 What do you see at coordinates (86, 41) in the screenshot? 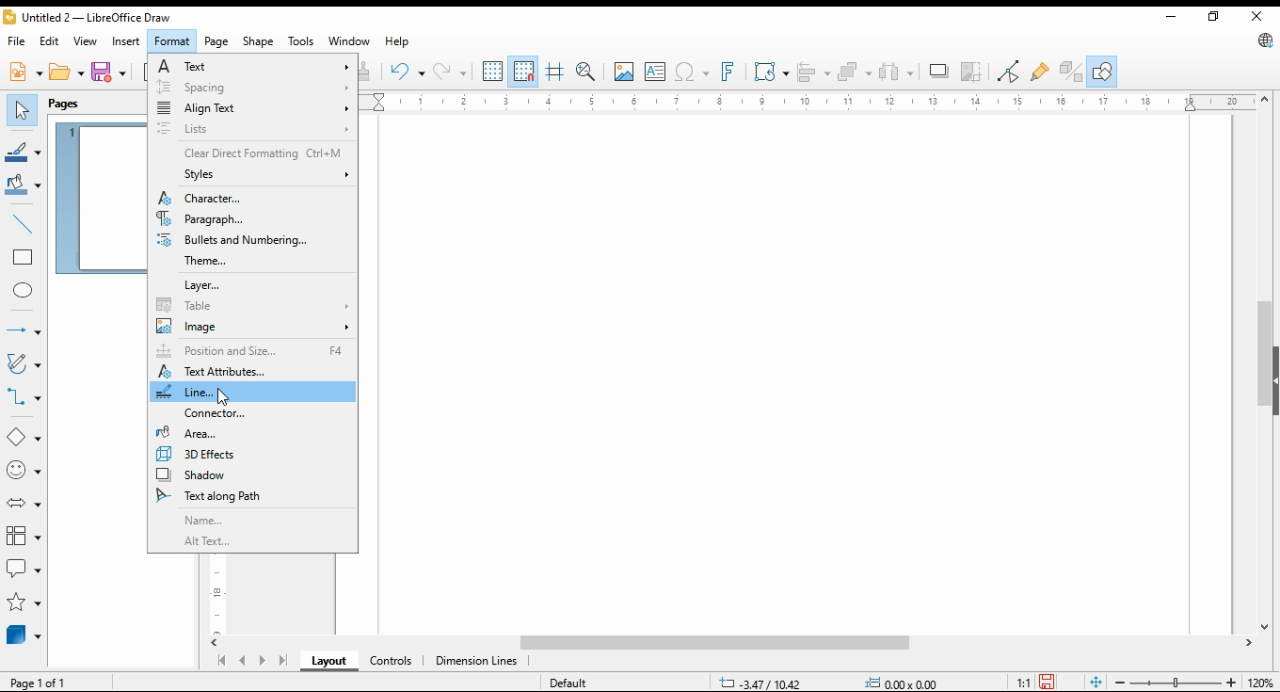
I see `view` at bounding box center [86, 41].